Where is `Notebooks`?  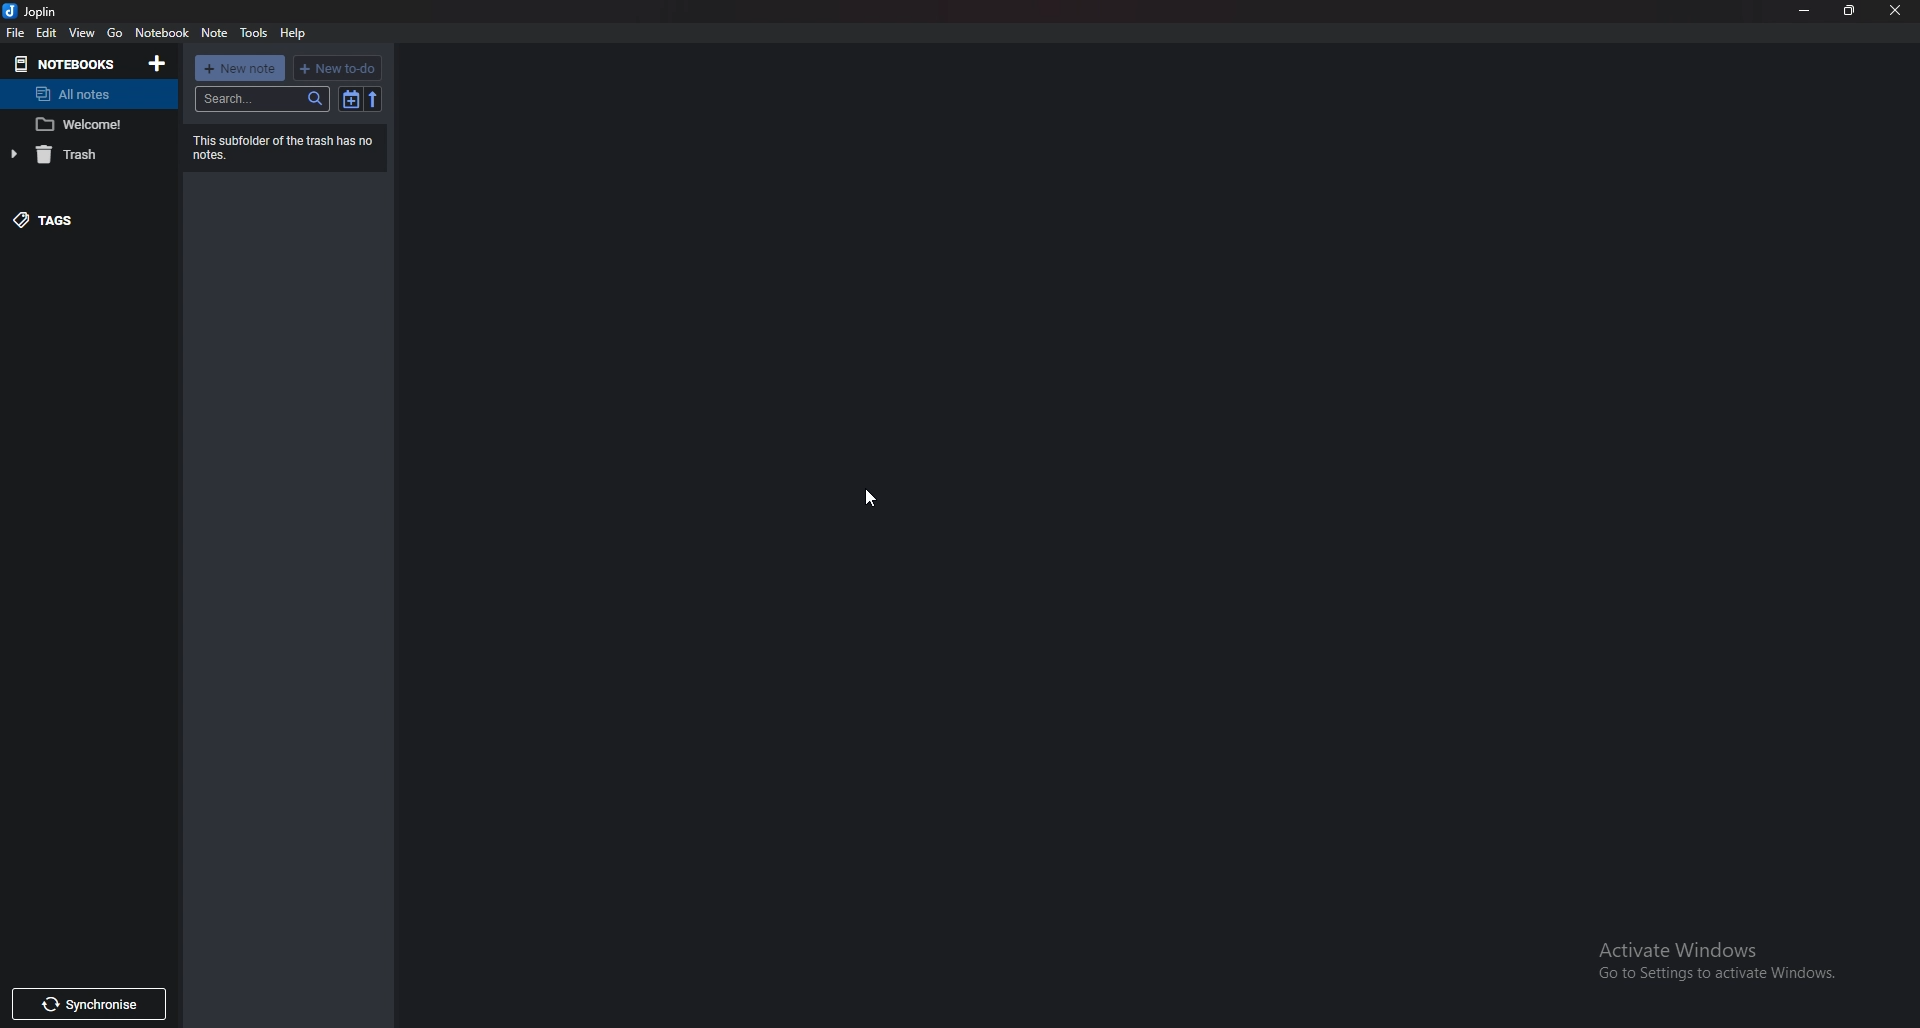
Notebooks is located at coordinates (67, 65).